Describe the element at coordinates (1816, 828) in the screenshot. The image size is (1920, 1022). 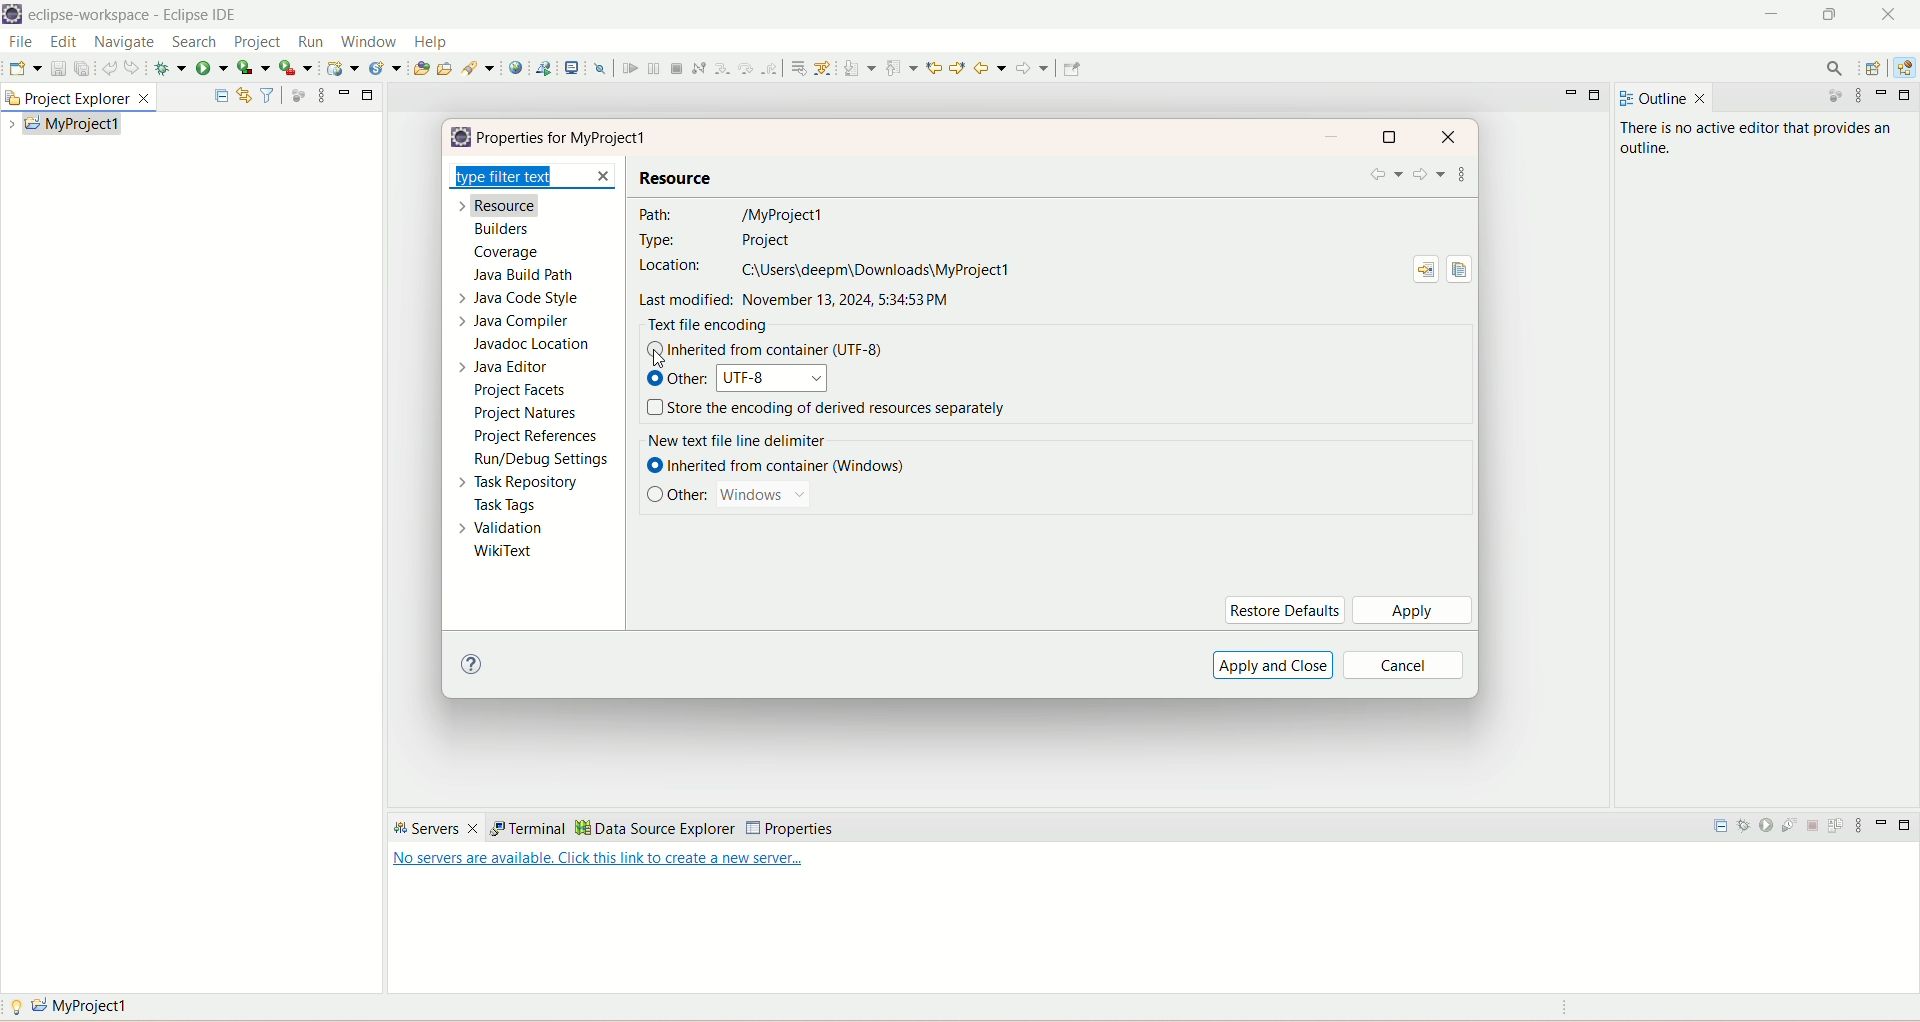
I see `stop the server` at that location.